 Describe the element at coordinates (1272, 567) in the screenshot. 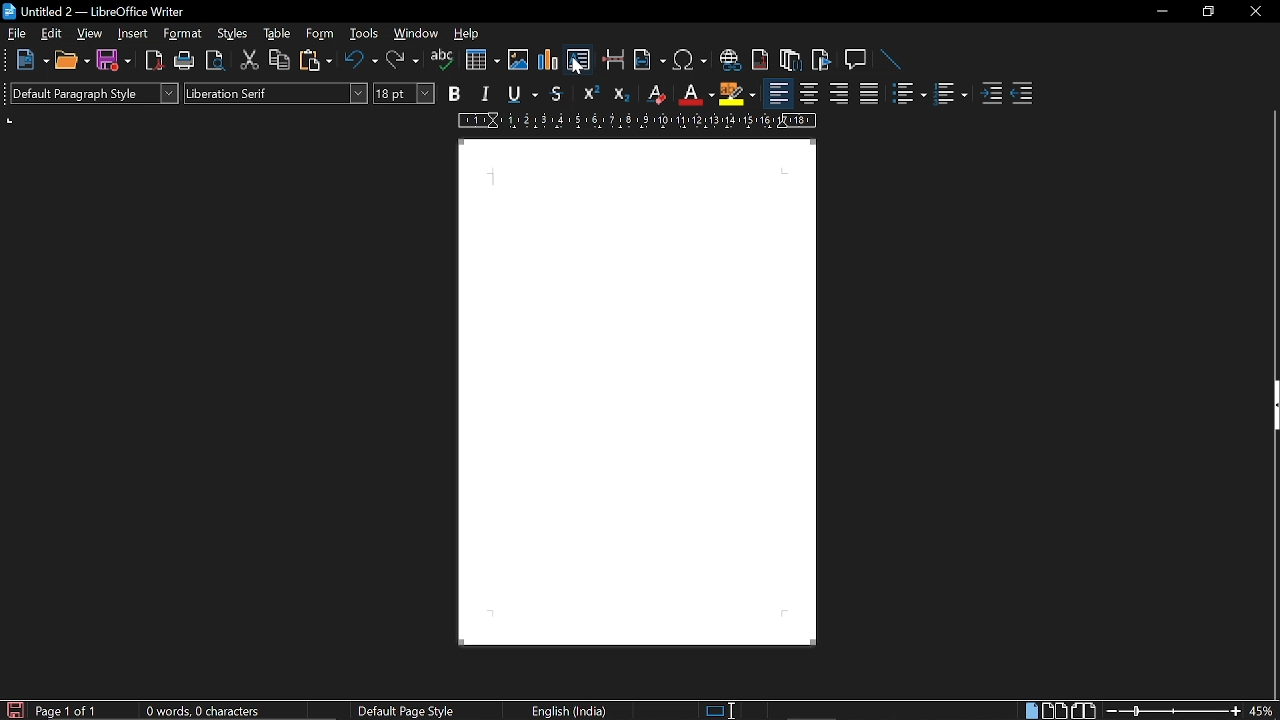

I see `vertical scroll bar` at that location.